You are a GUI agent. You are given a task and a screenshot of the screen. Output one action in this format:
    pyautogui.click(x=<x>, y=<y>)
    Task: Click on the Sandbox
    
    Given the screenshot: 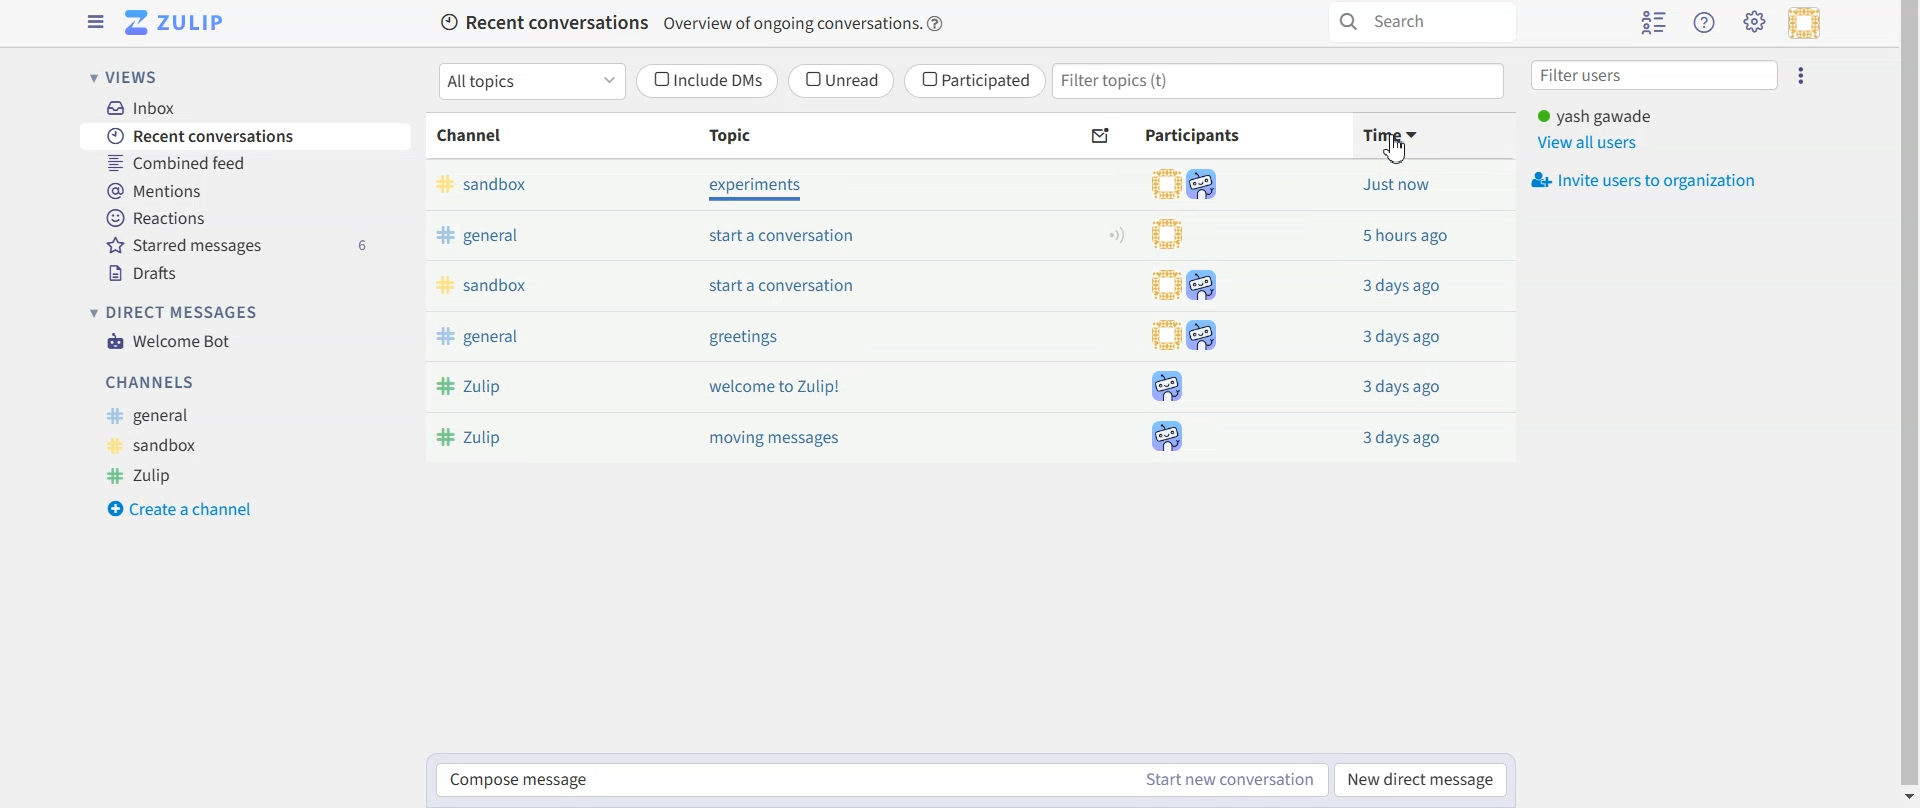 What is the action you would take?
    pyautogui.click(x=150, y=446)
    